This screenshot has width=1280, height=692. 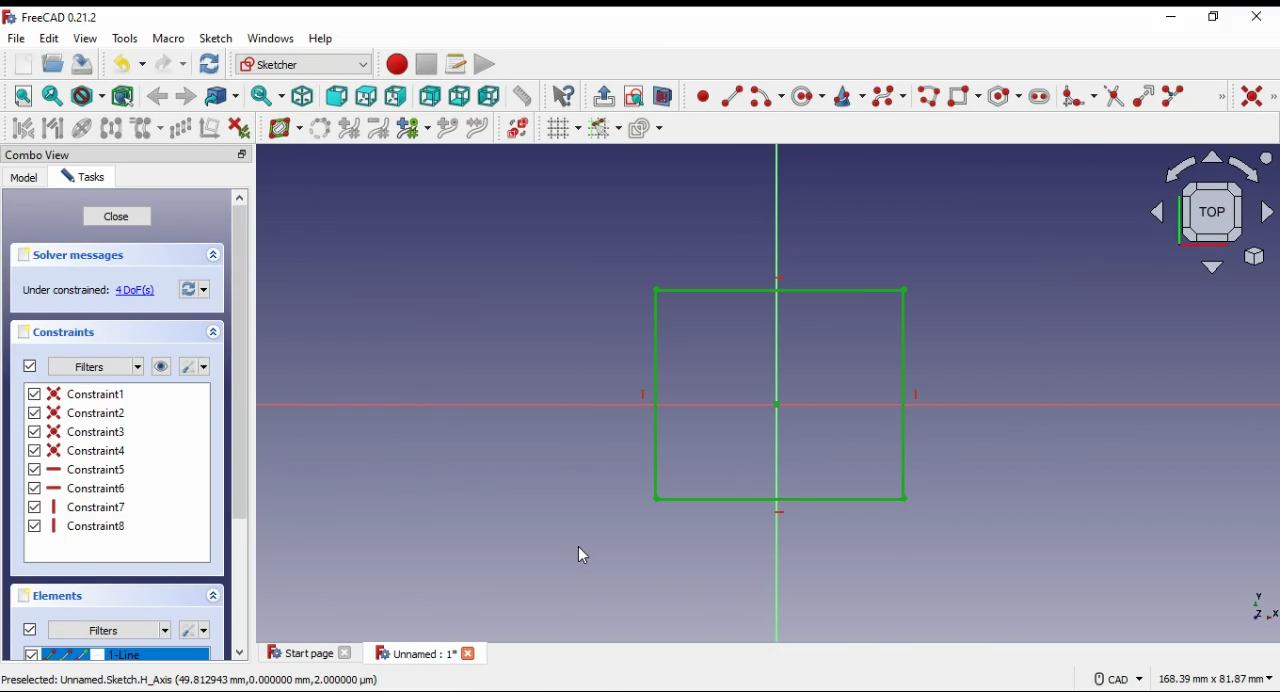 I want to click on rectangular array, so click(x=180, y=129).